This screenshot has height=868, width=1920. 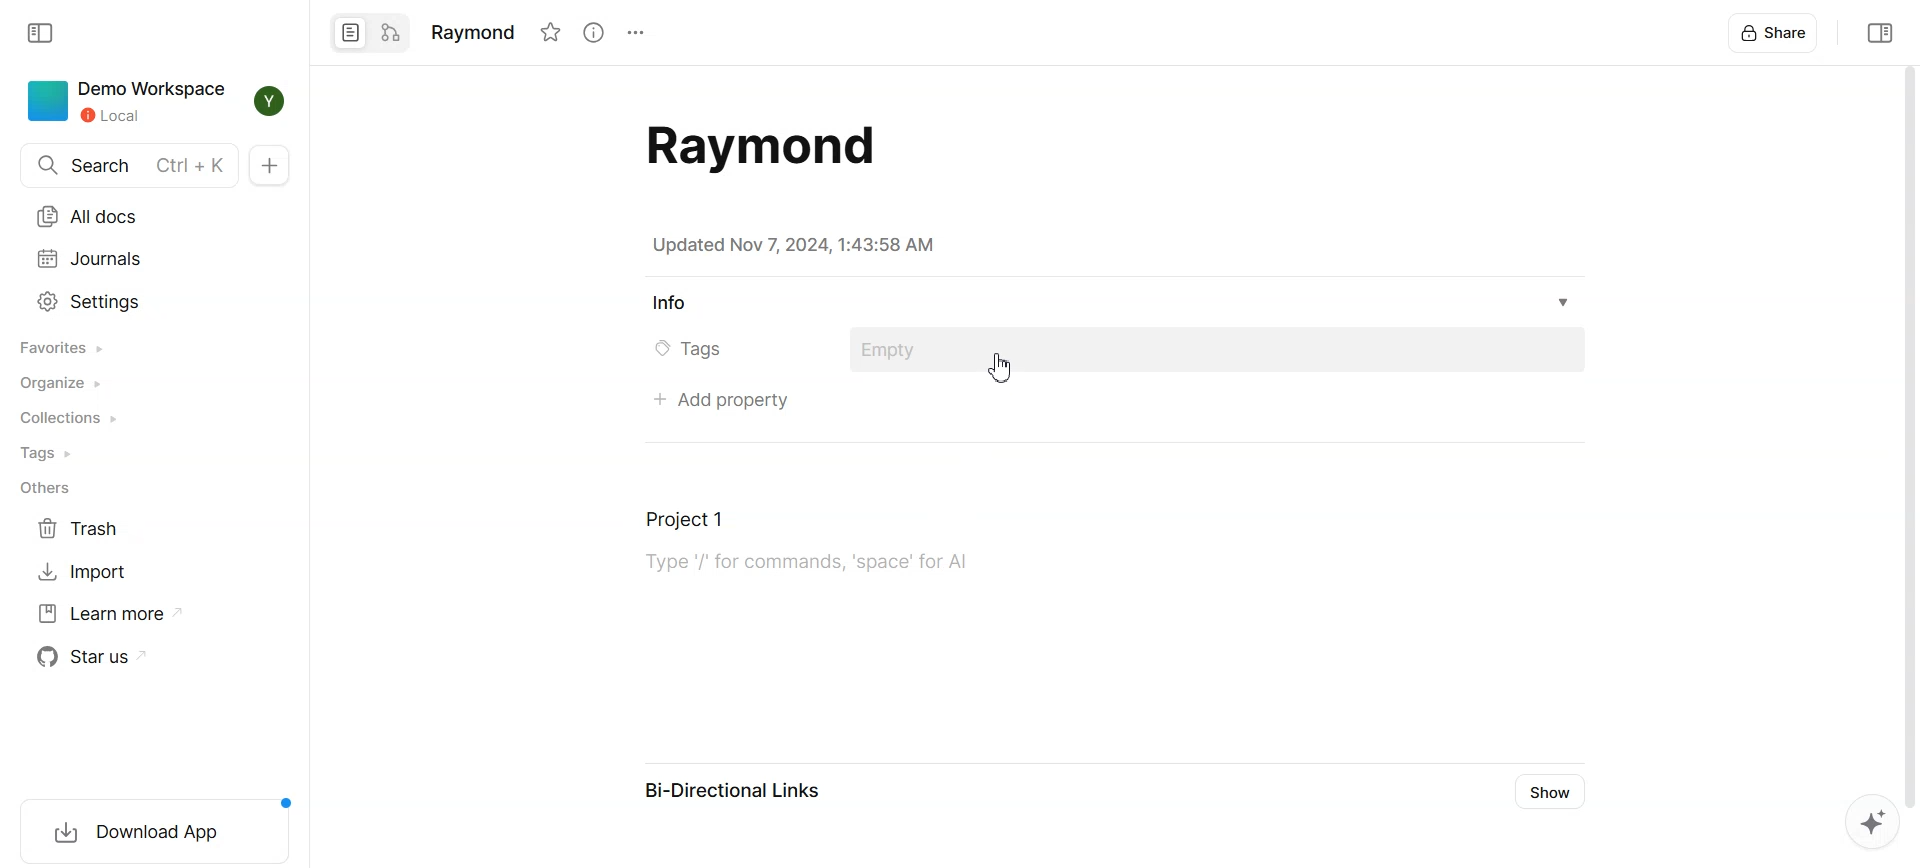 What do you see at coordinates (69, 418) in the screenshot?
I see `Collections` at bounding box center [69, 418].